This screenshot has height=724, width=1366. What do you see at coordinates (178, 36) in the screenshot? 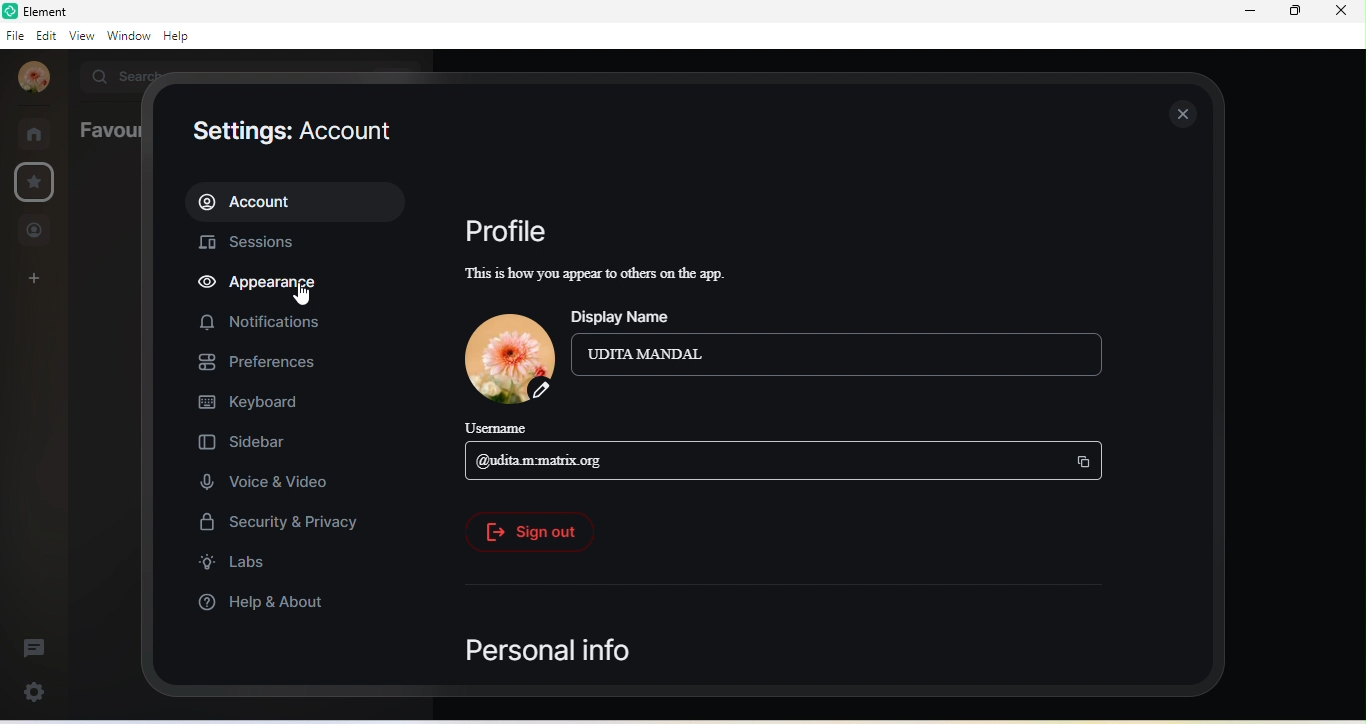
I see `help` at bounding box center [178, 36].